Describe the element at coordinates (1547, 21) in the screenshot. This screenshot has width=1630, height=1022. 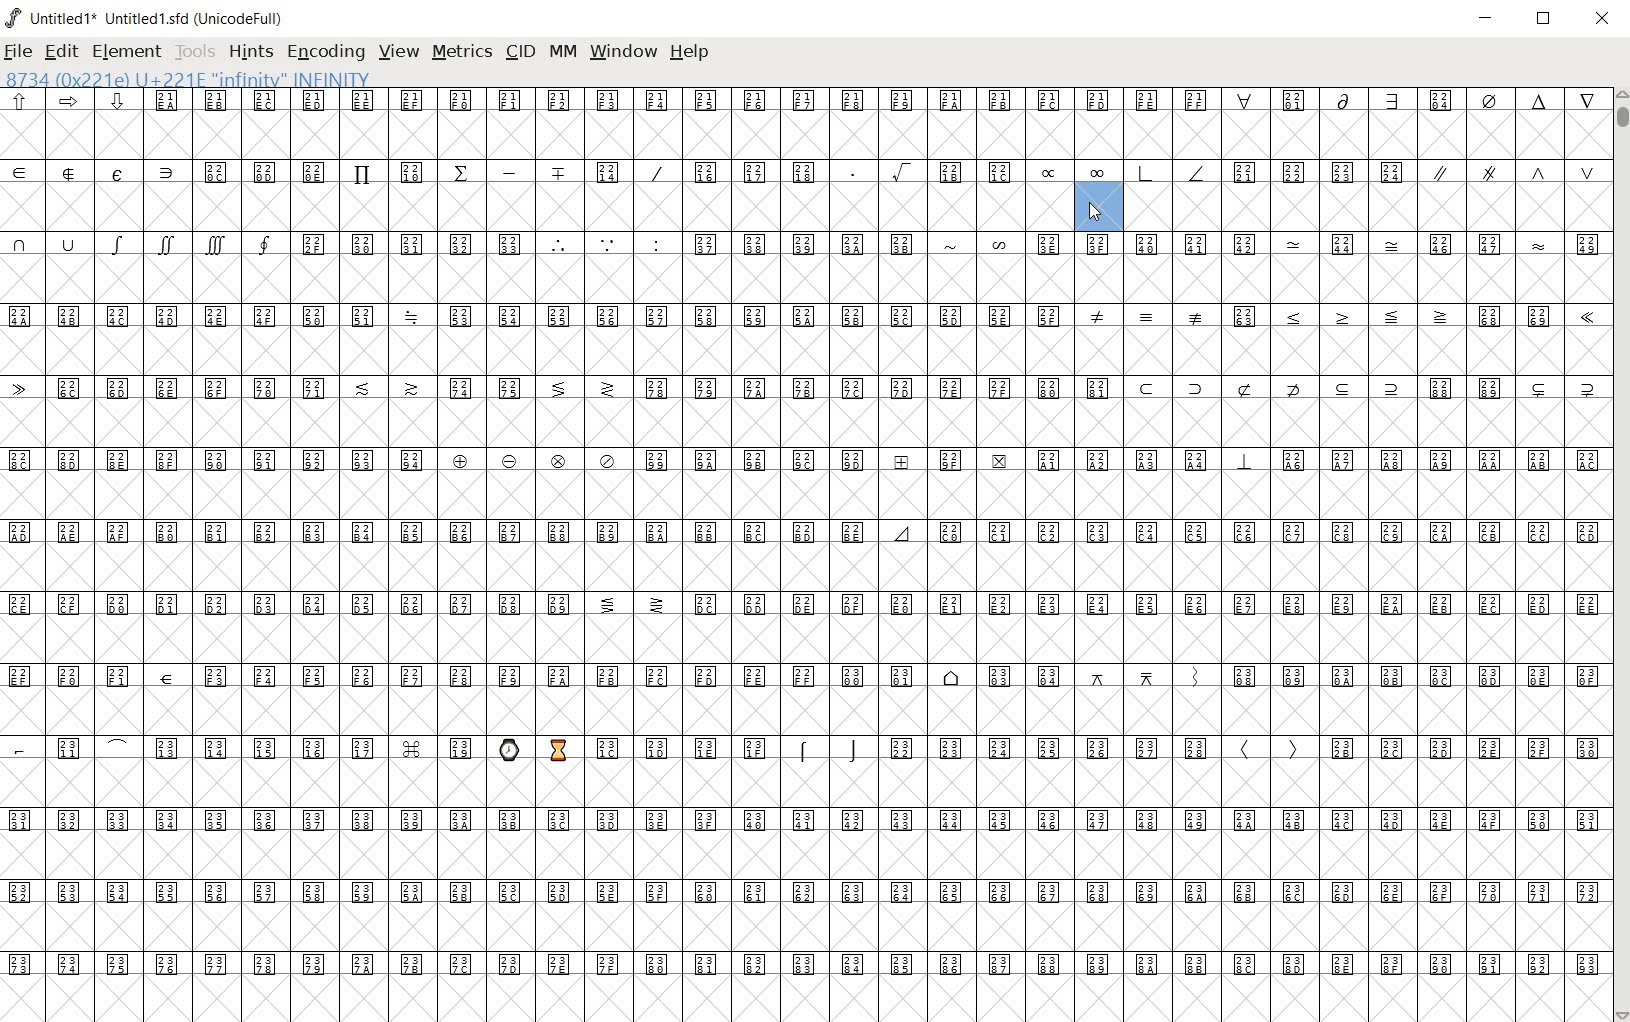
I see `restore down` at that location.